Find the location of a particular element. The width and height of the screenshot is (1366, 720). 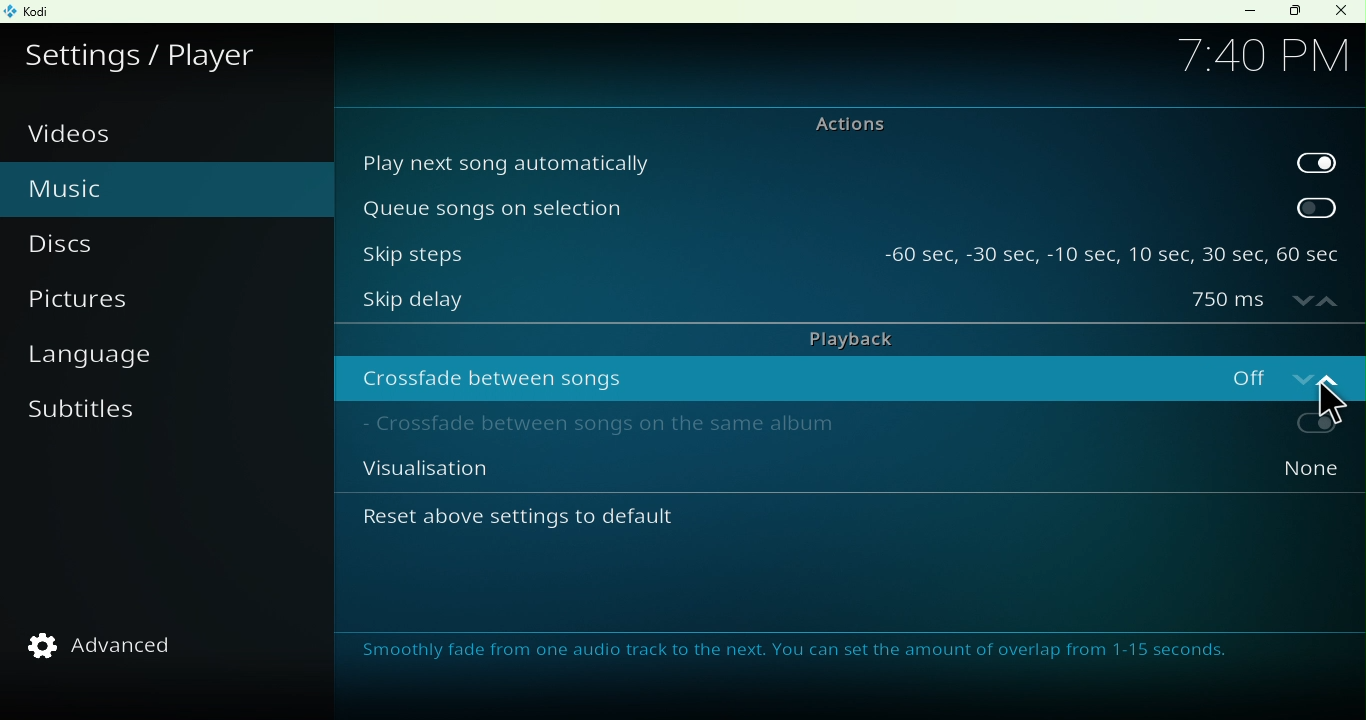

Pictures is located at coordinates (109, 305).